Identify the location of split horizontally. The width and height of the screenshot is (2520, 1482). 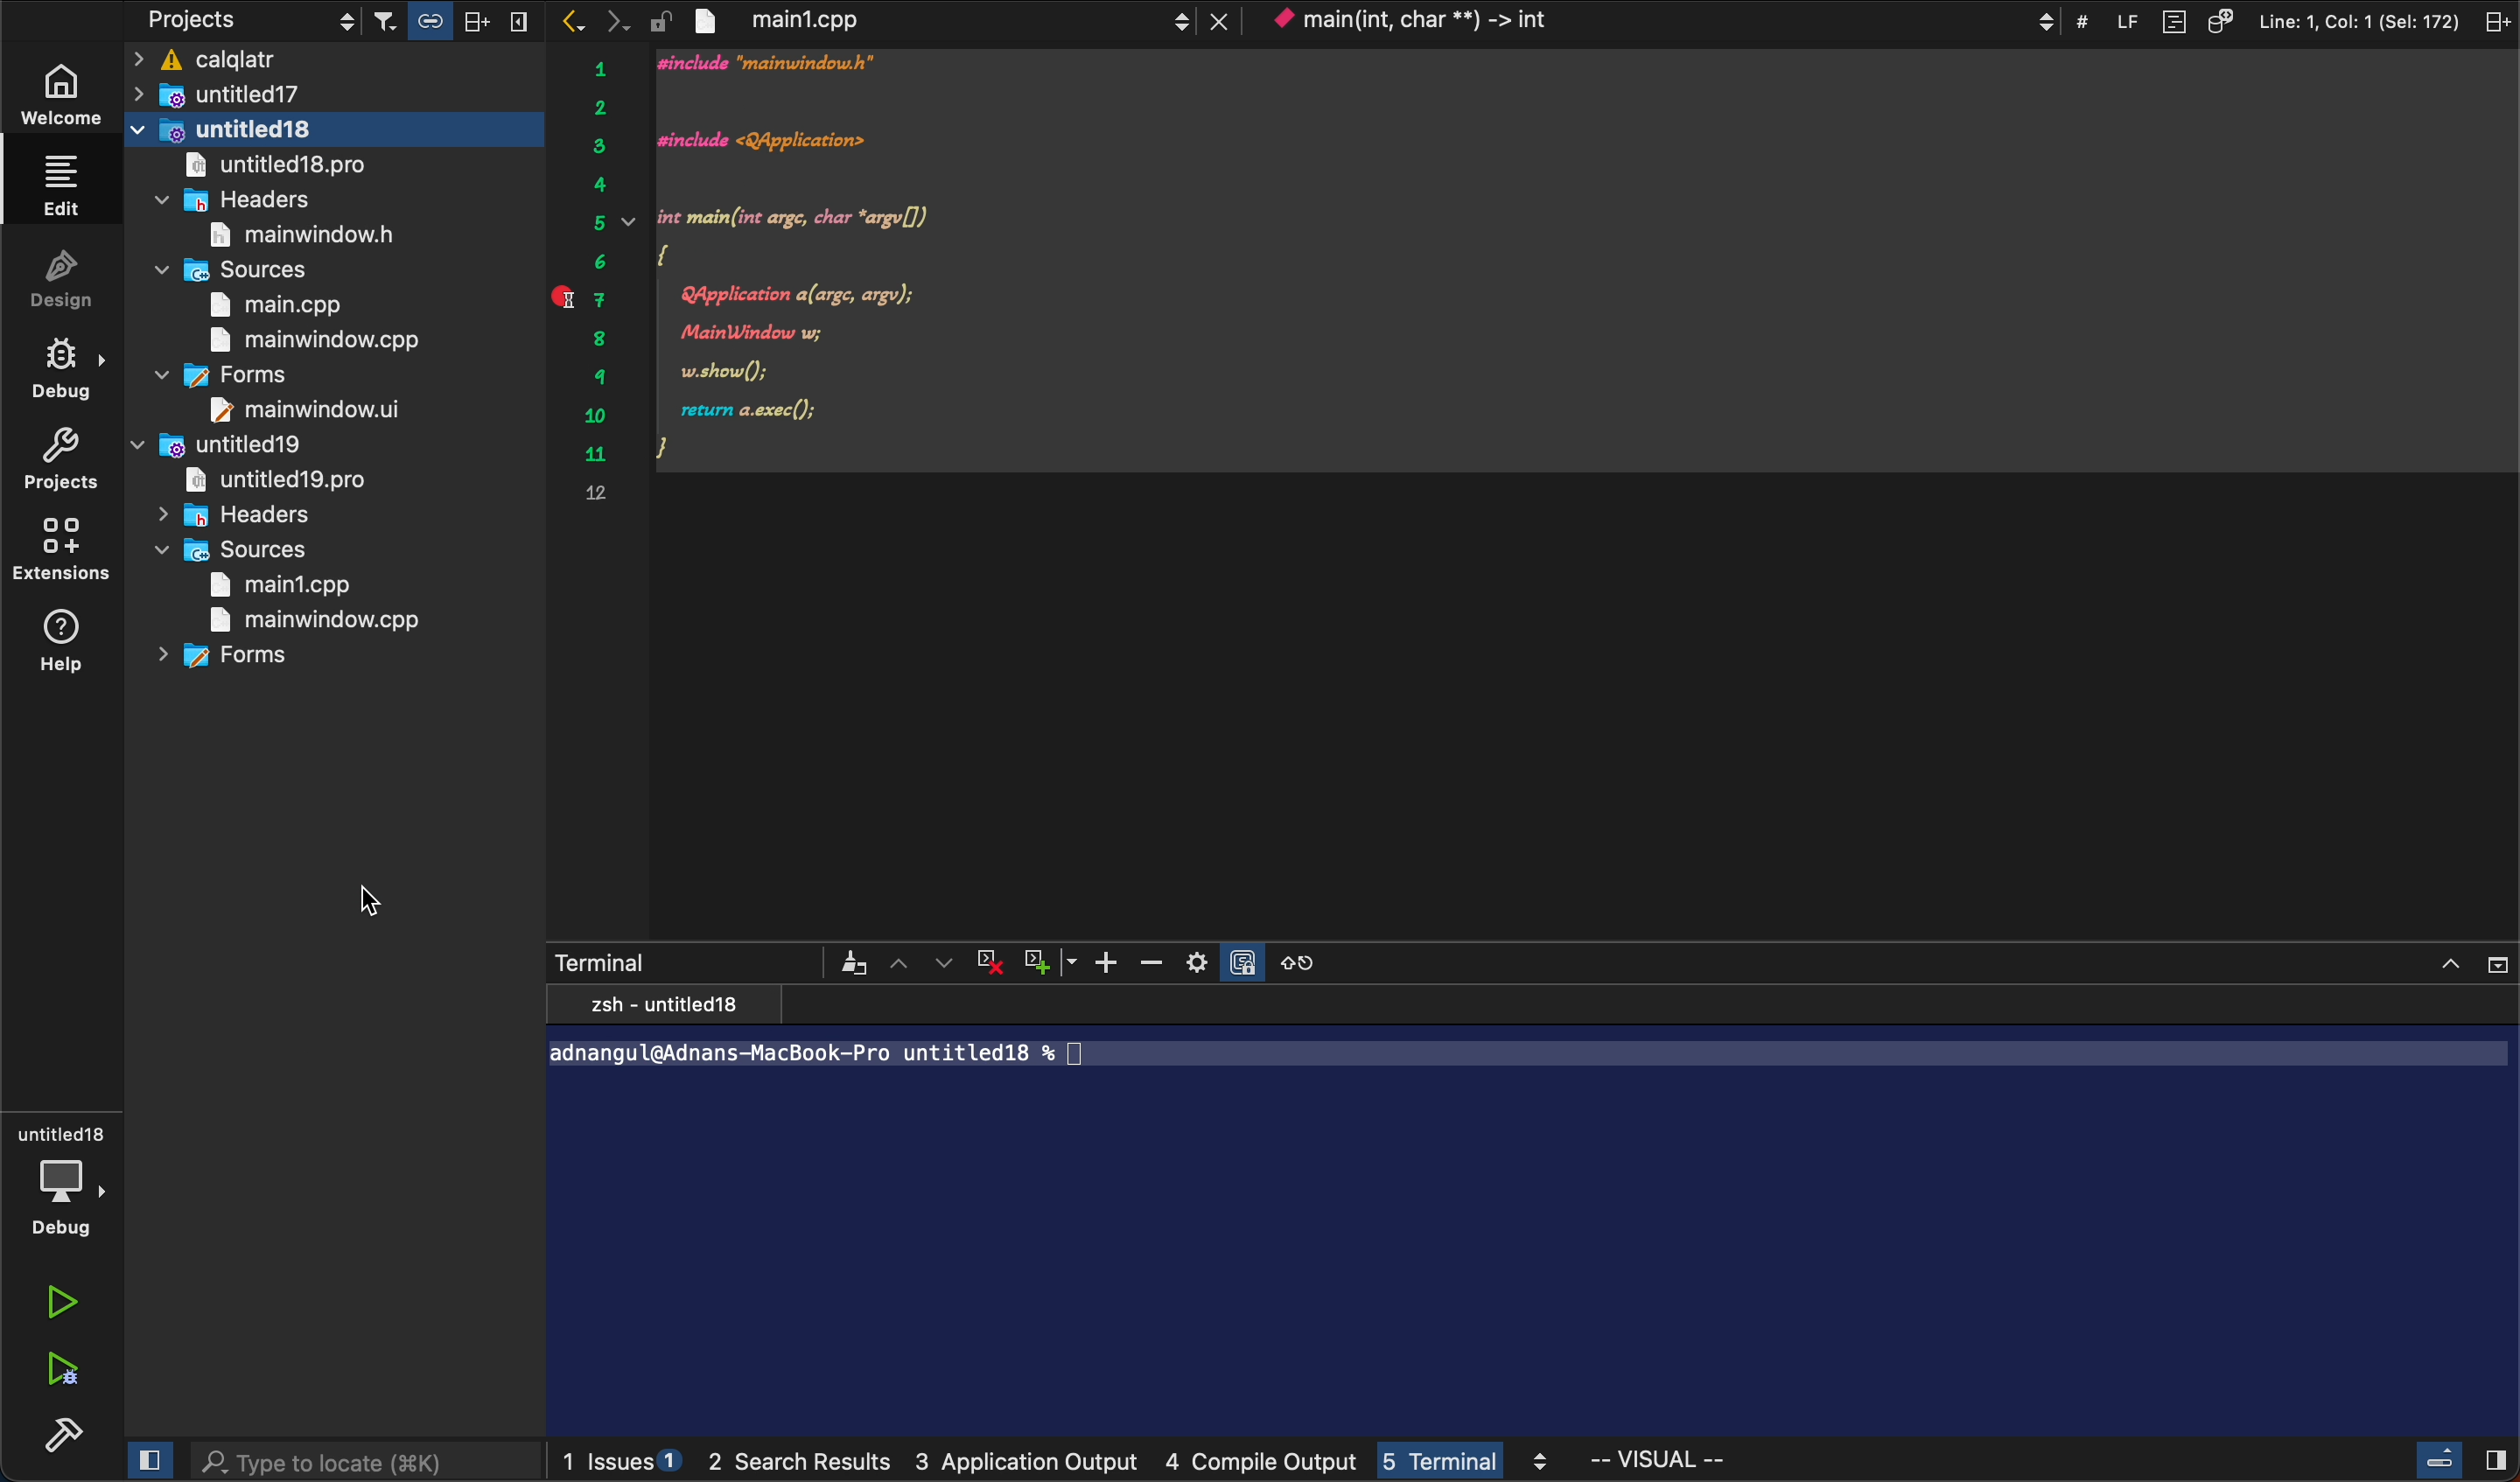
(475, 17).